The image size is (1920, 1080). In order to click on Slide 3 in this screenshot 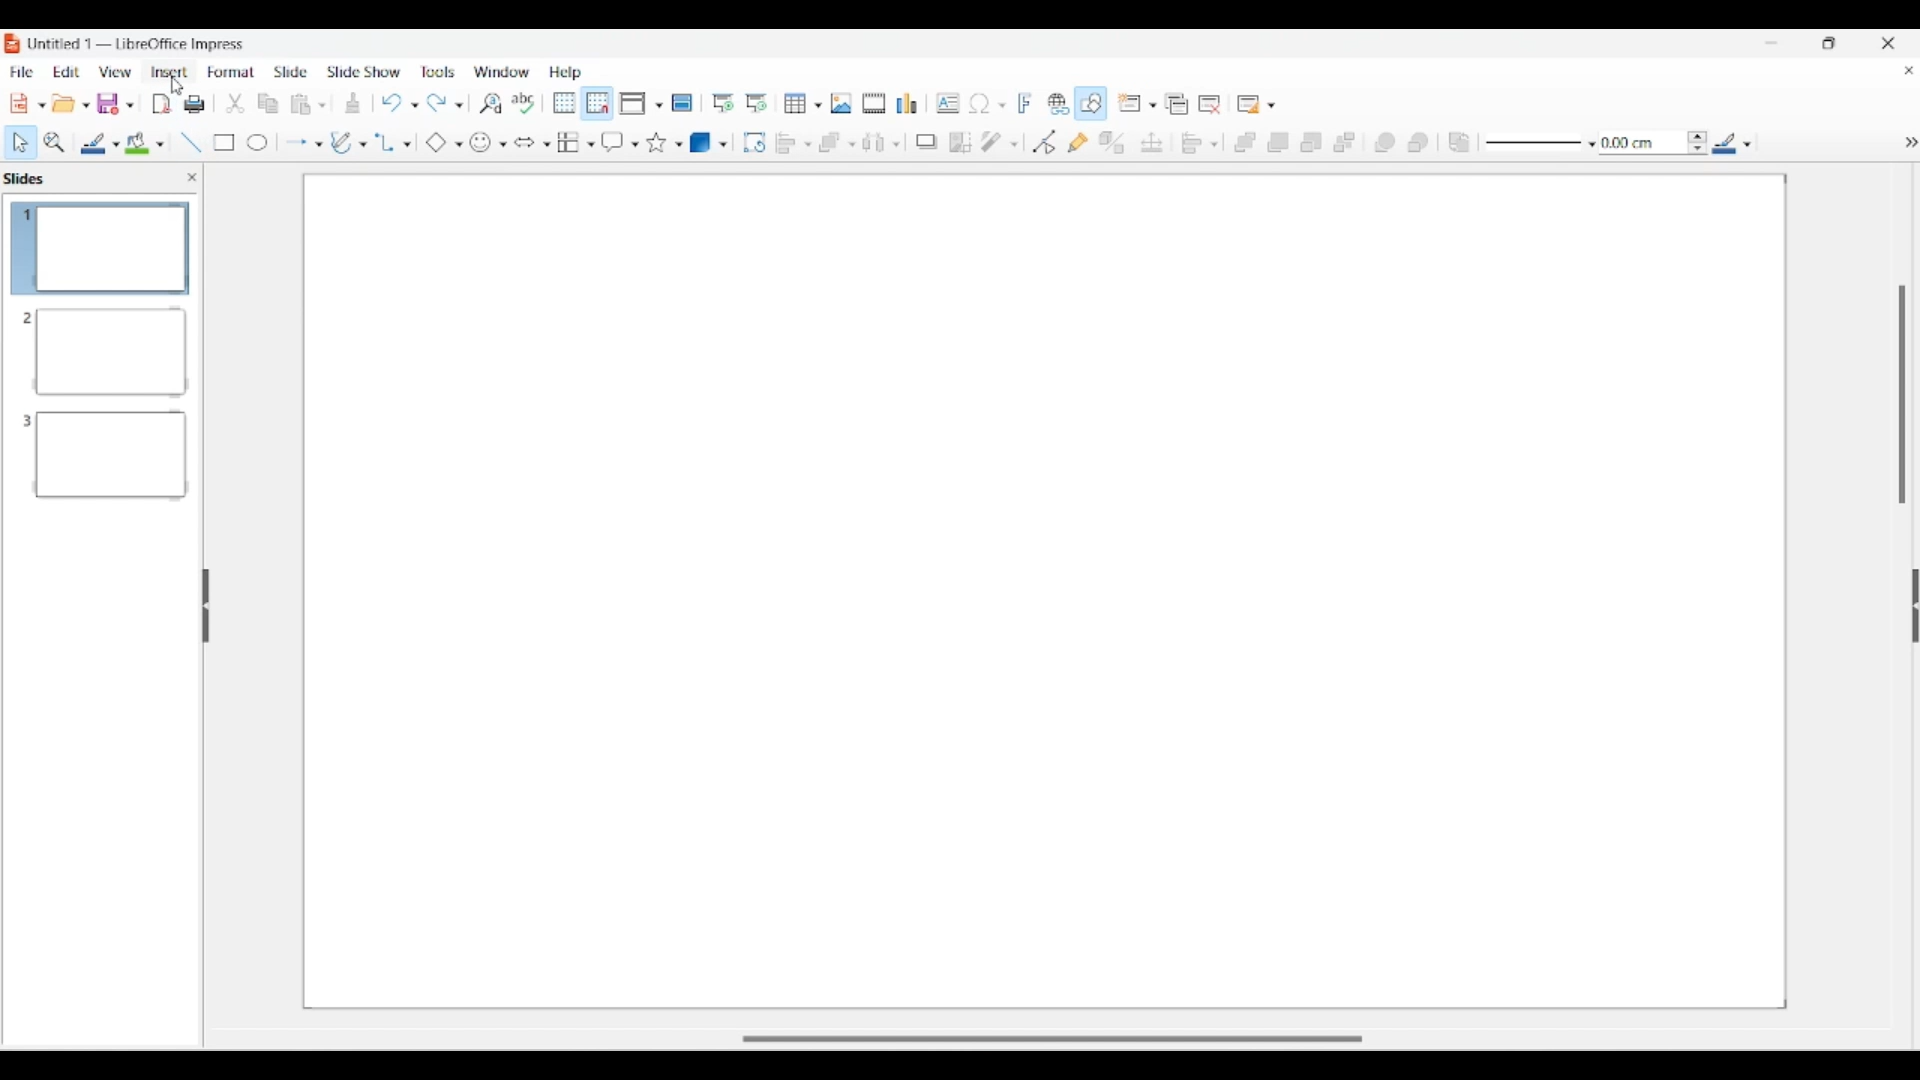, I will do `click(105, 454)`.